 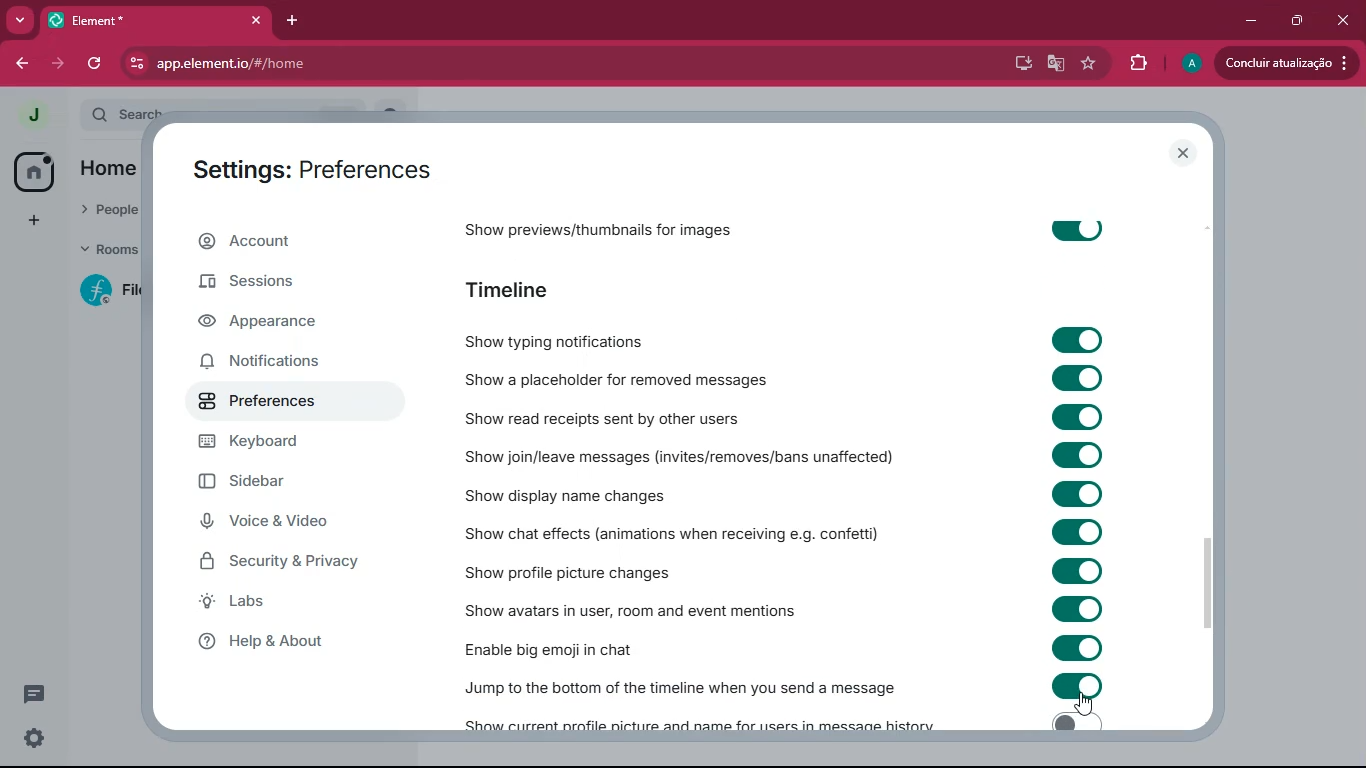 What do you see at coordinates (293, 20) in the screenshot?
I see `add tab` at bounding box center [293, 20].